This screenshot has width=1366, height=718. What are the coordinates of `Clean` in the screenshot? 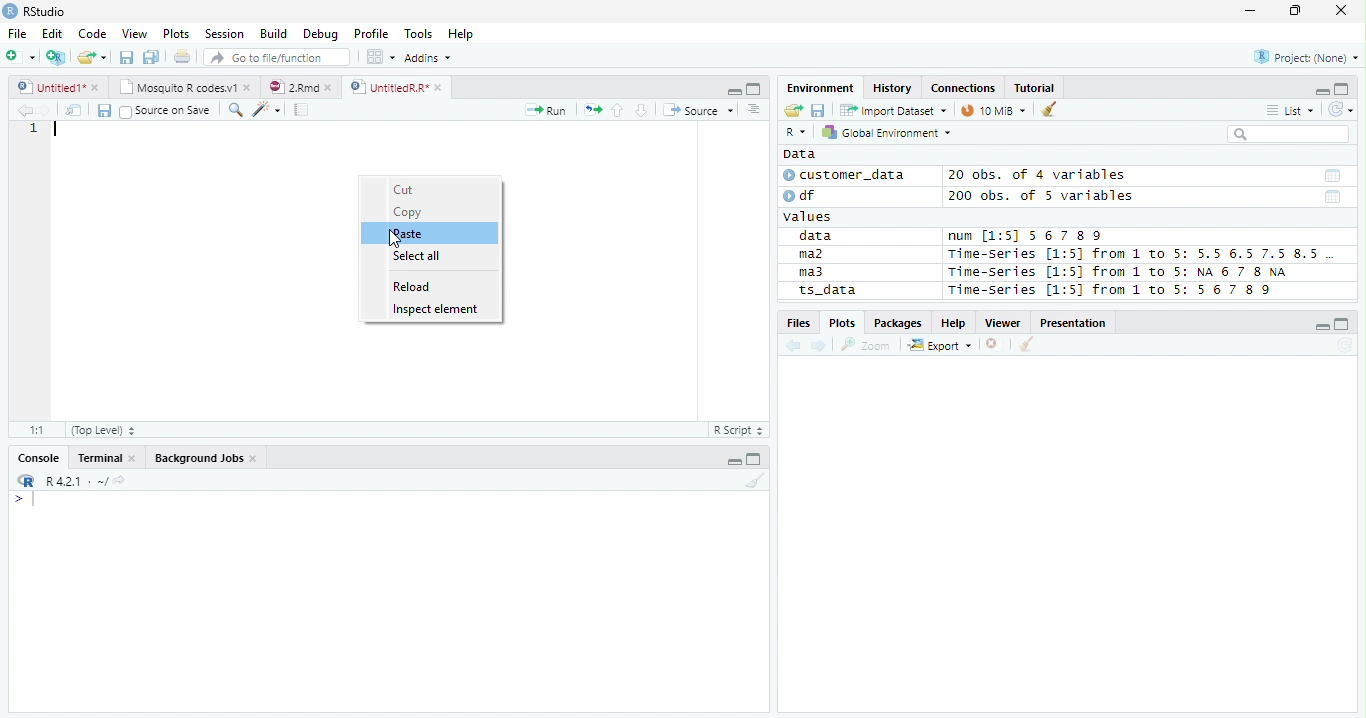 It's located at (755, 482).